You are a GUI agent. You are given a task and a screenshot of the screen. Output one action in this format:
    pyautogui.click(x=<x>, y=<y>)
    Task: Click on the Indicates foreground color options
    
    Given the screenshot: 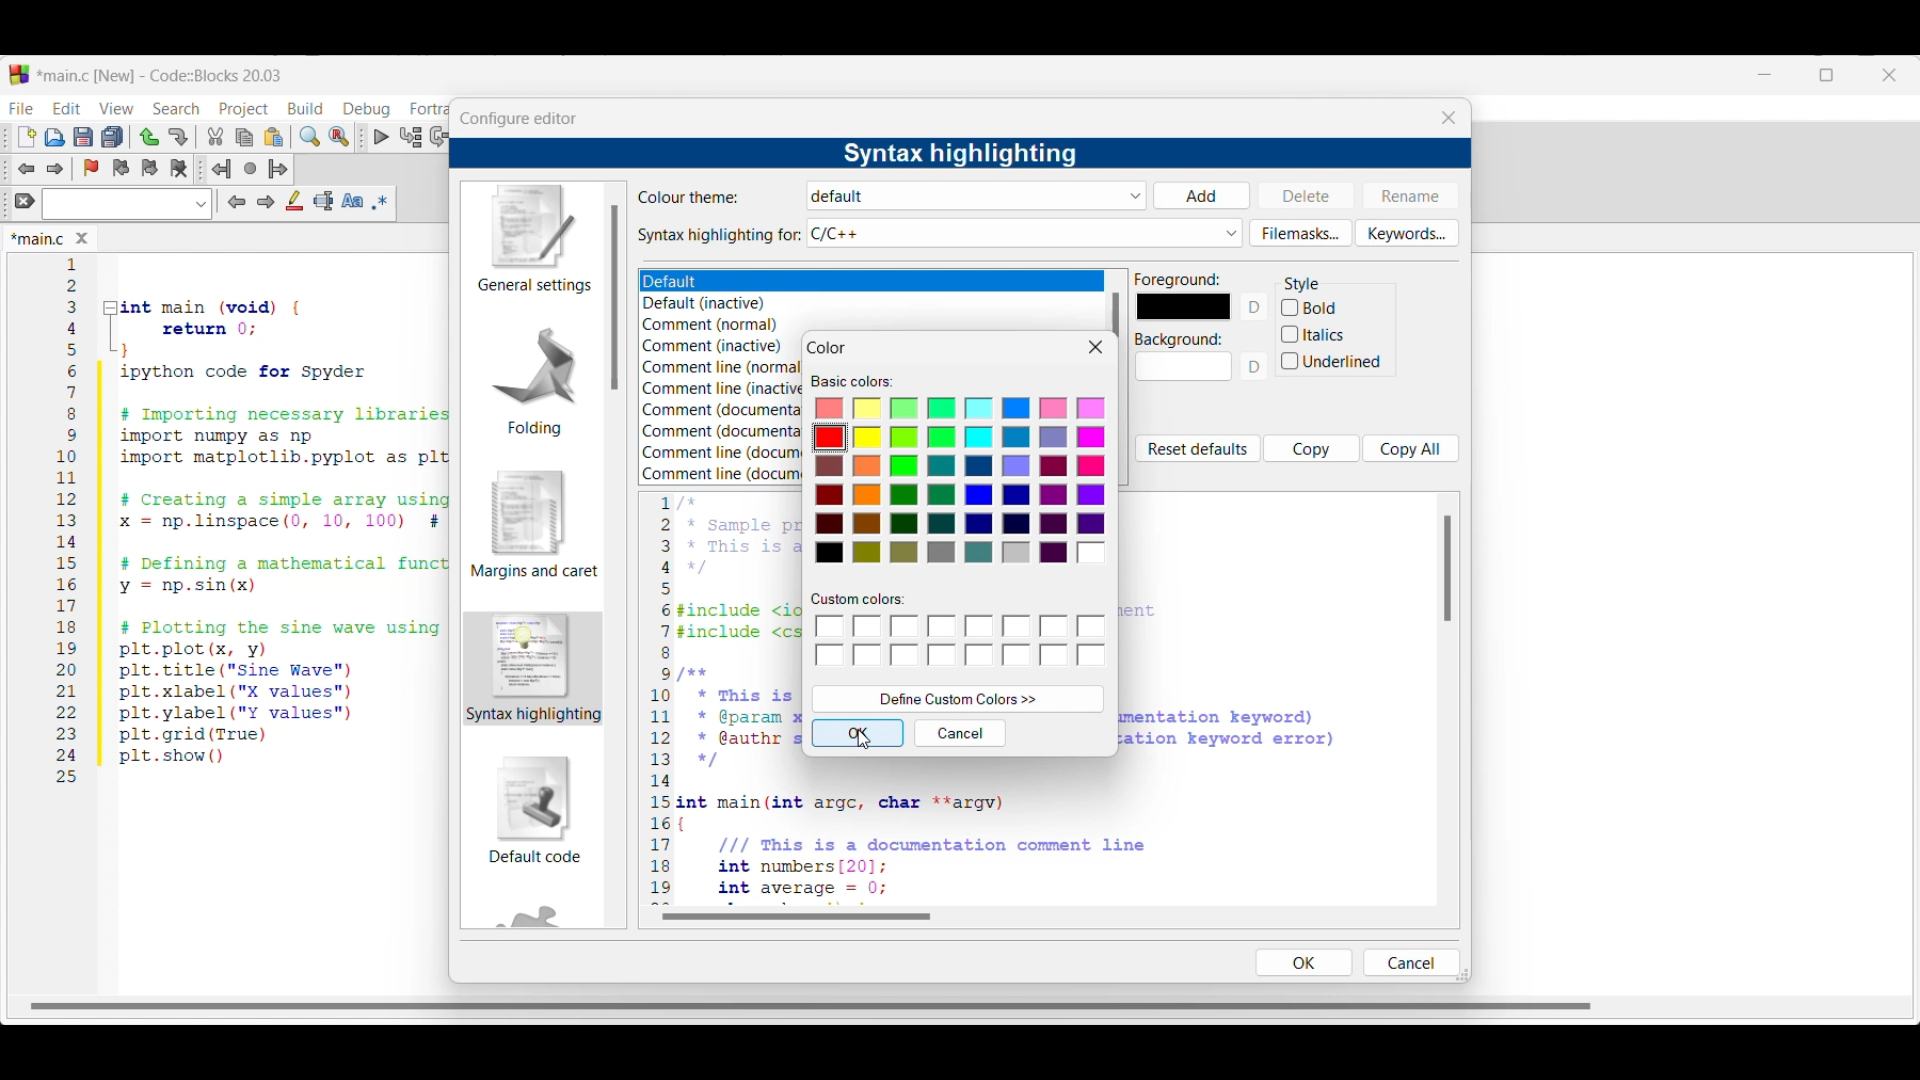 What is the action you would take?
    pyautogui.click(x=1178, y=279)
    